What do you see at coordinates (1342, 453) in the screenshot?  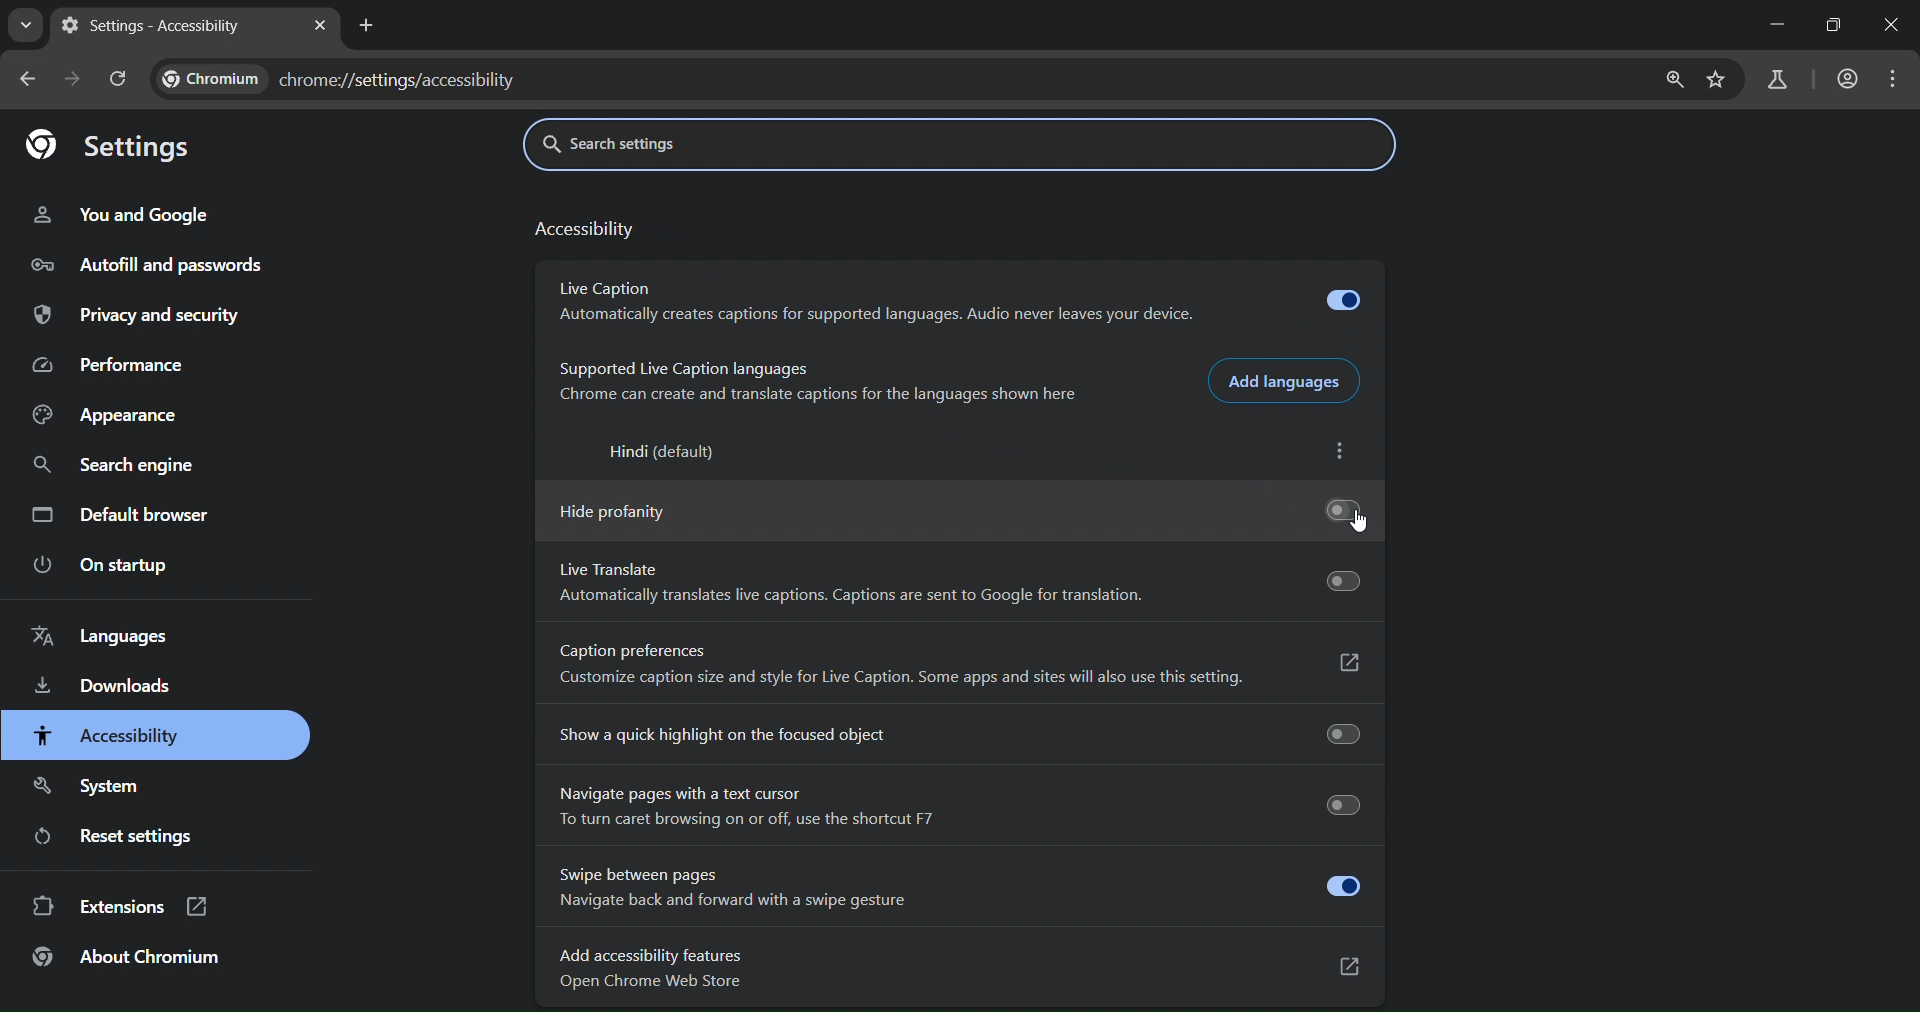 I see `more options` at bounding box center [1342, 453].